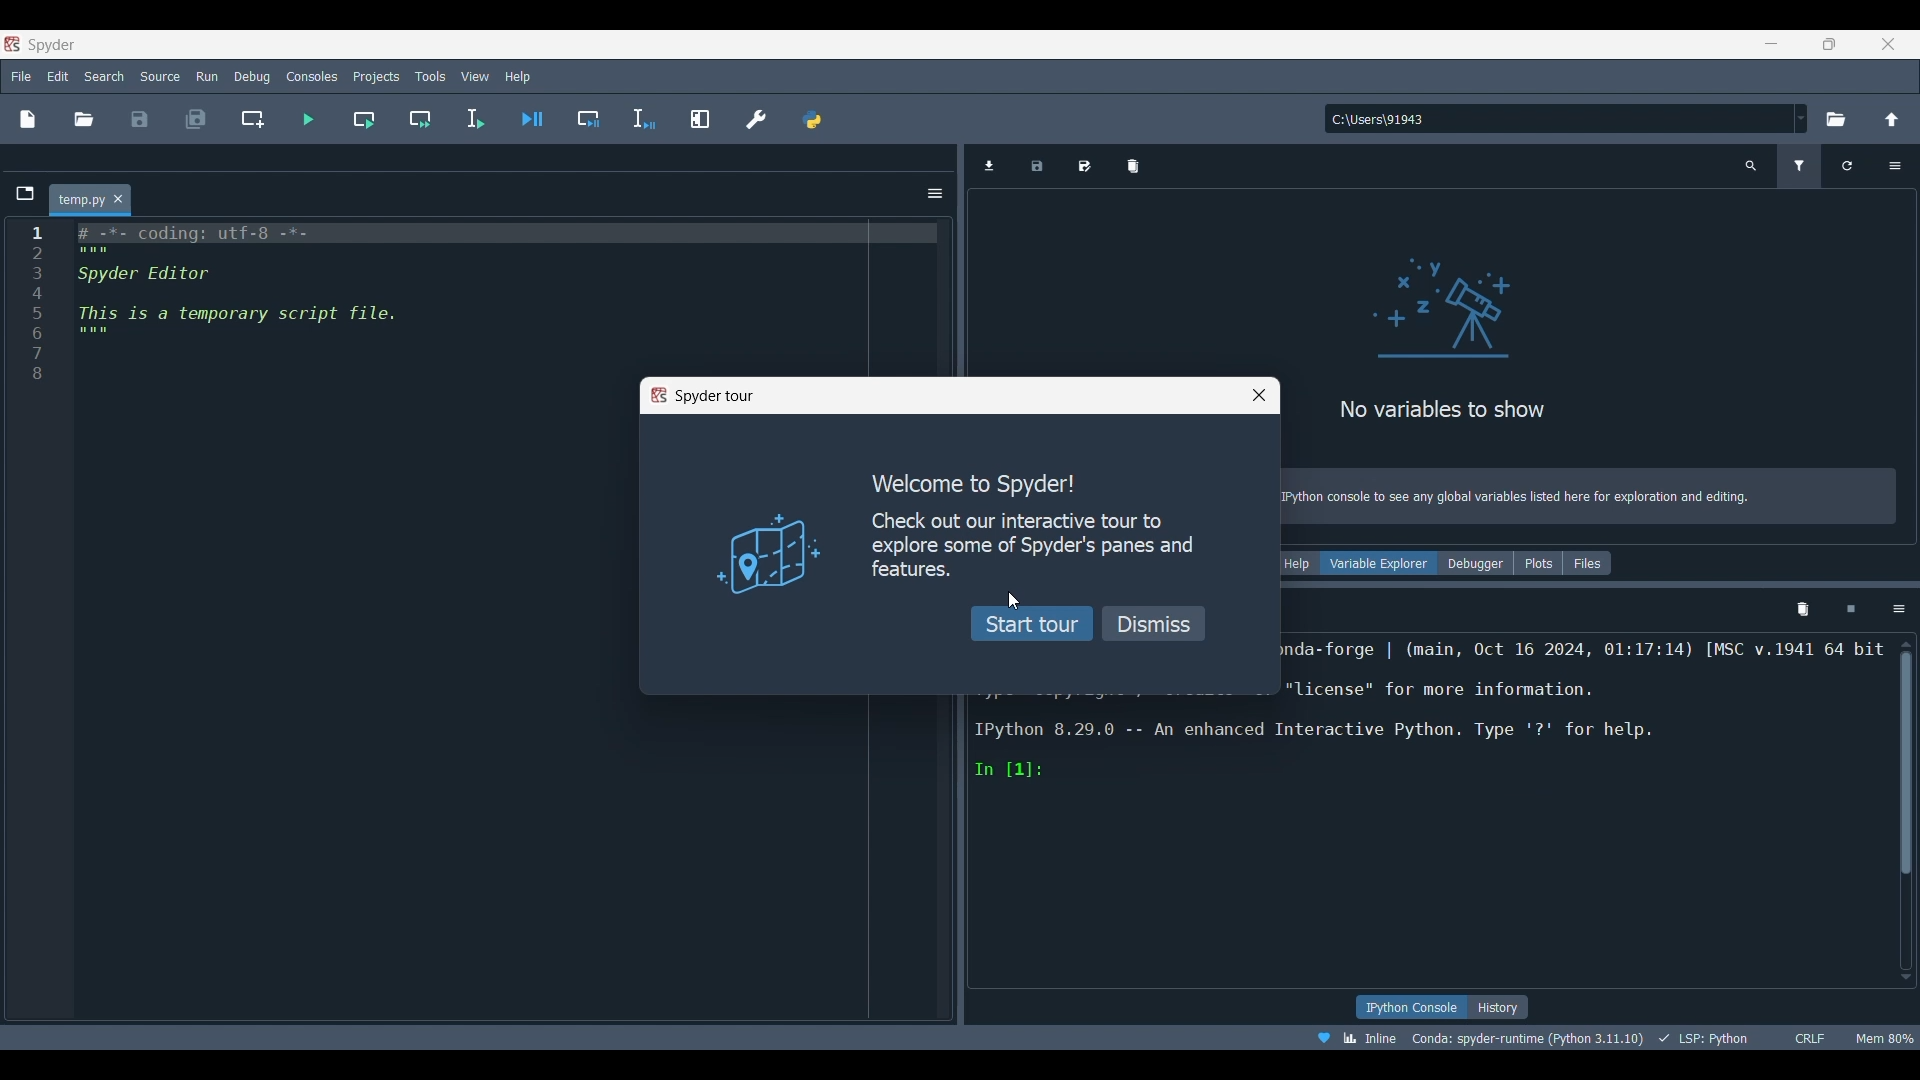 This screenshot has width=1920, height=1080. What do you see at coordinates (83, 120) in the screenshot?
I see `Open` at bounding box center [83, 120].